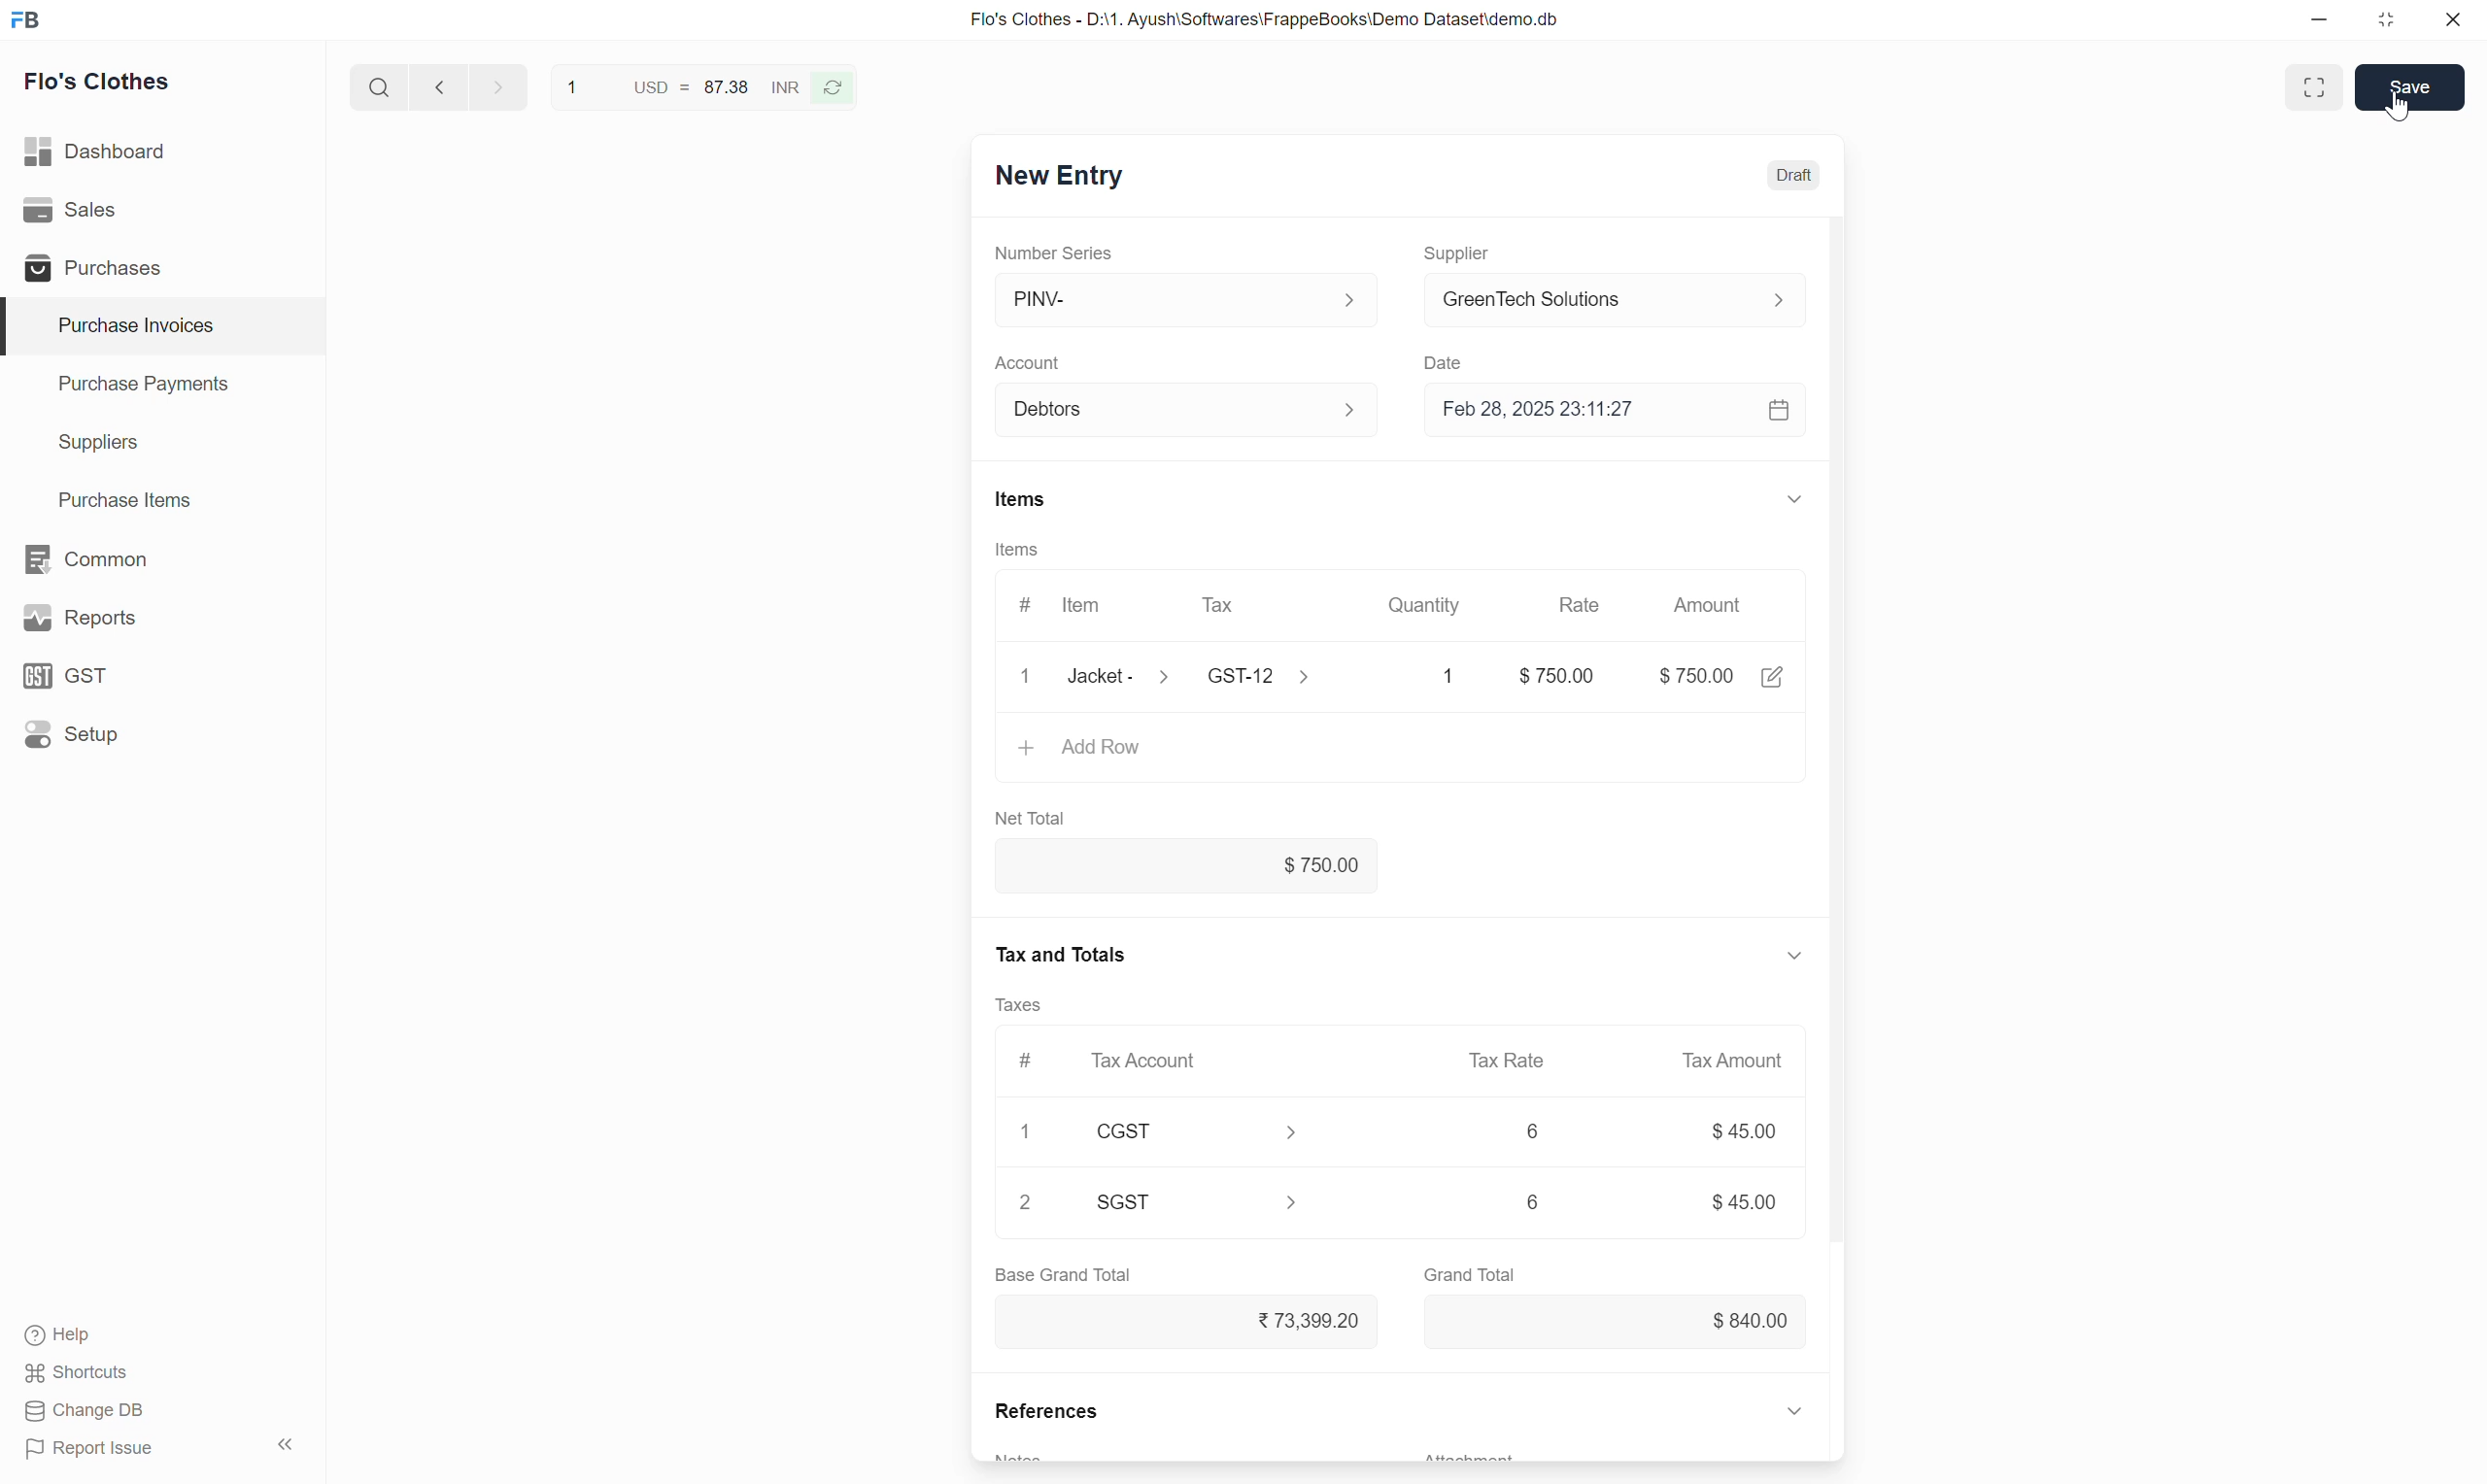 Image resolution: width=2487 pixels, height=1484 pixels. What do you see at coordinates (163, 559) in the screenshot?
I see `Common` at bounding box center [163, 559].